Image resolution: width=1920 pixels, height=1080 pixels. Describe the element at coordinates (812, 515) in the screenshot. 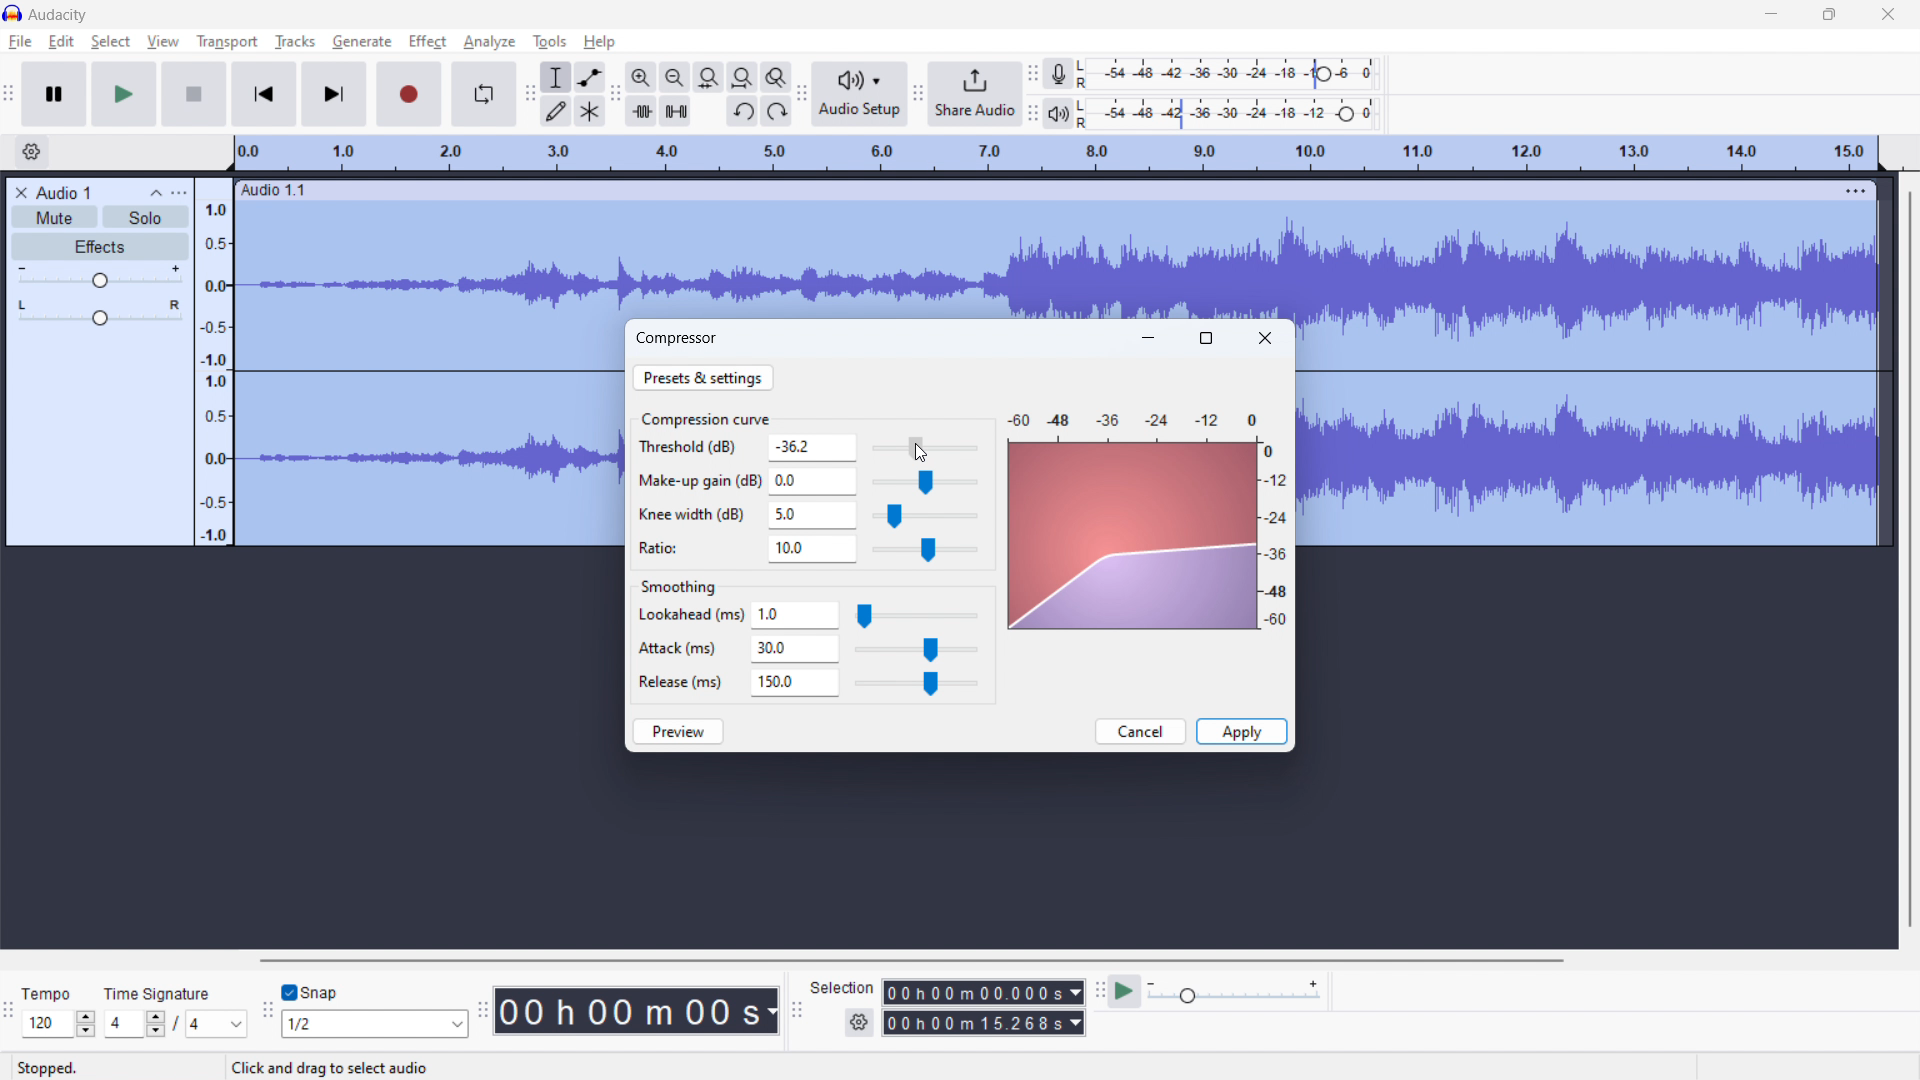

I see `5.0` at that location.